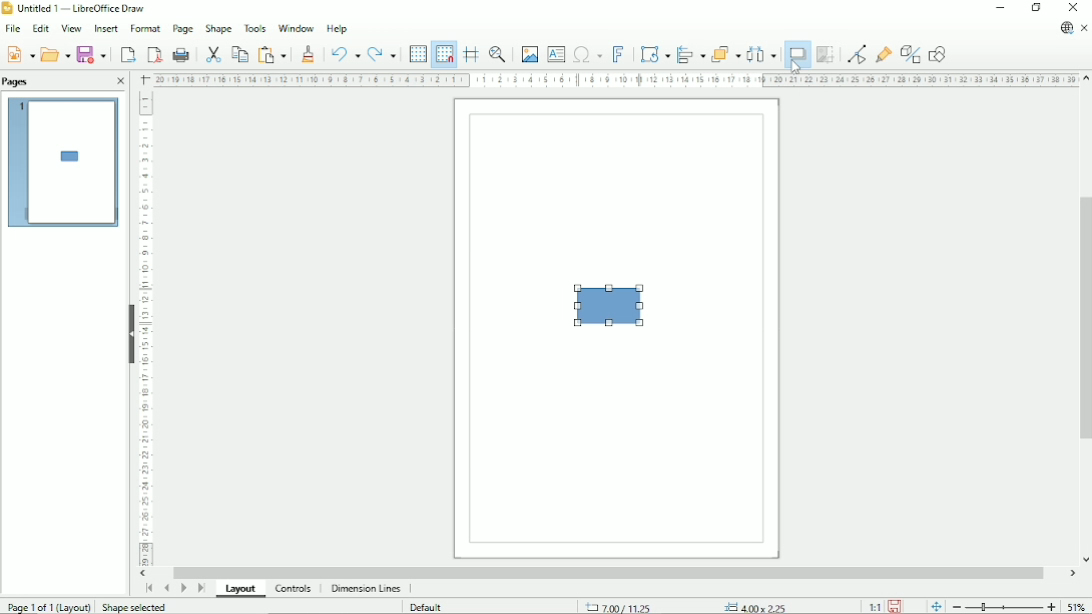 Image resolution: width=1092 pixels, height=614 pixels. What do you see at coordinates (239, 54) in the screenshot?
I see `Copy` at bounding box center [239, 54].